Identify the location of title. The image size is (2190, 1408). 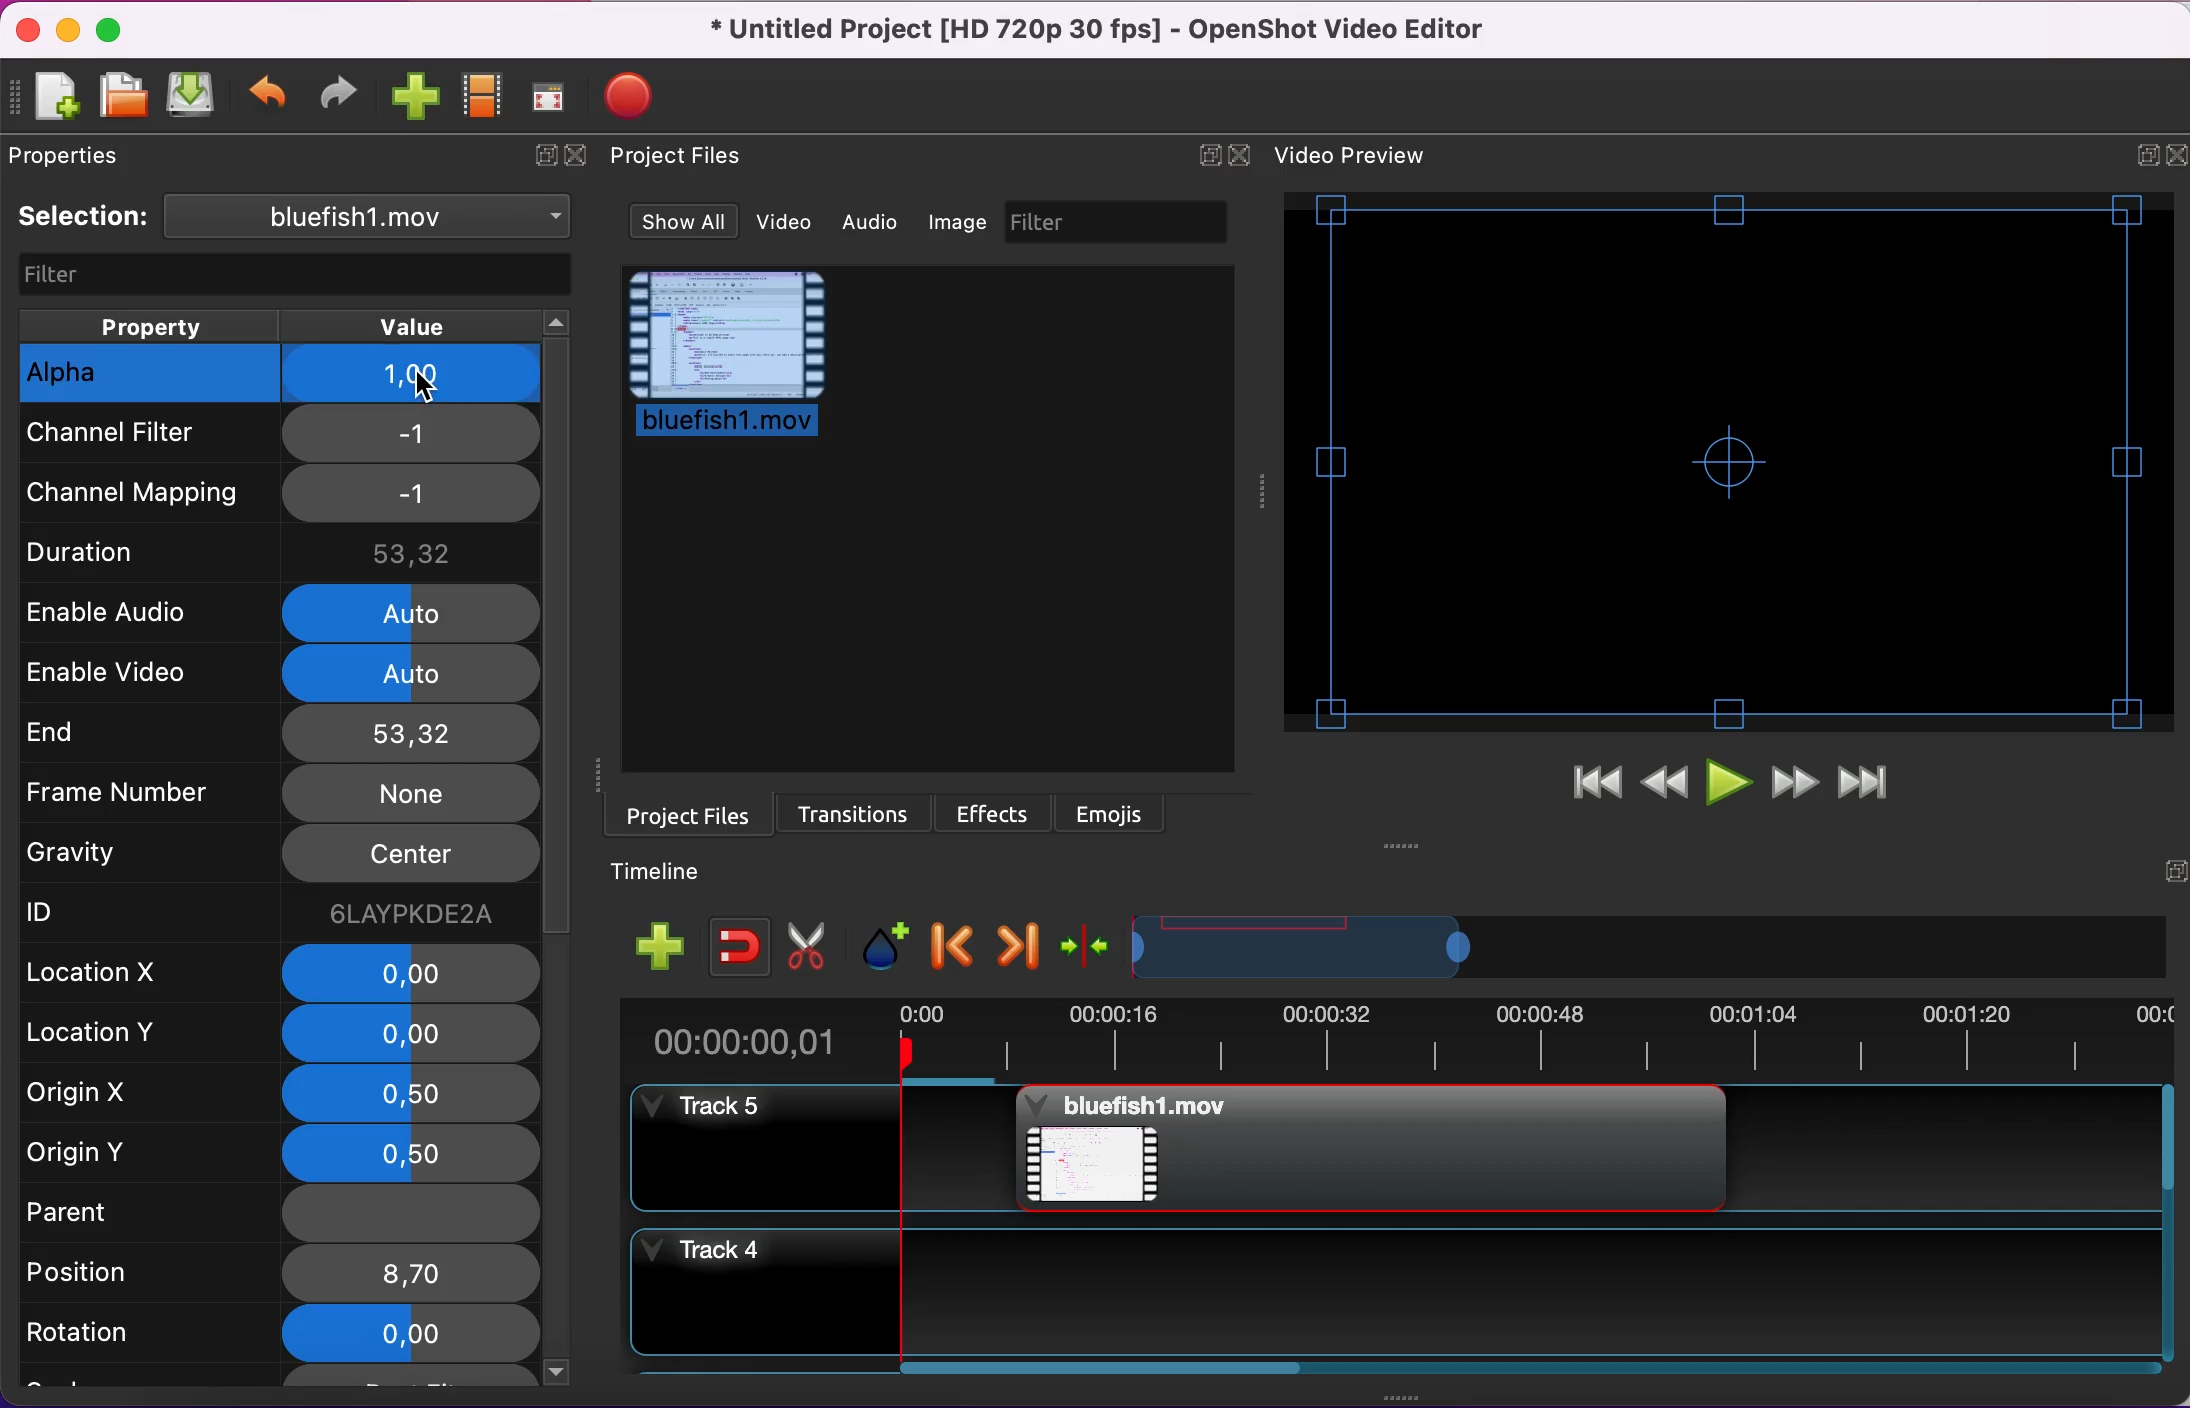
(1099, 30).